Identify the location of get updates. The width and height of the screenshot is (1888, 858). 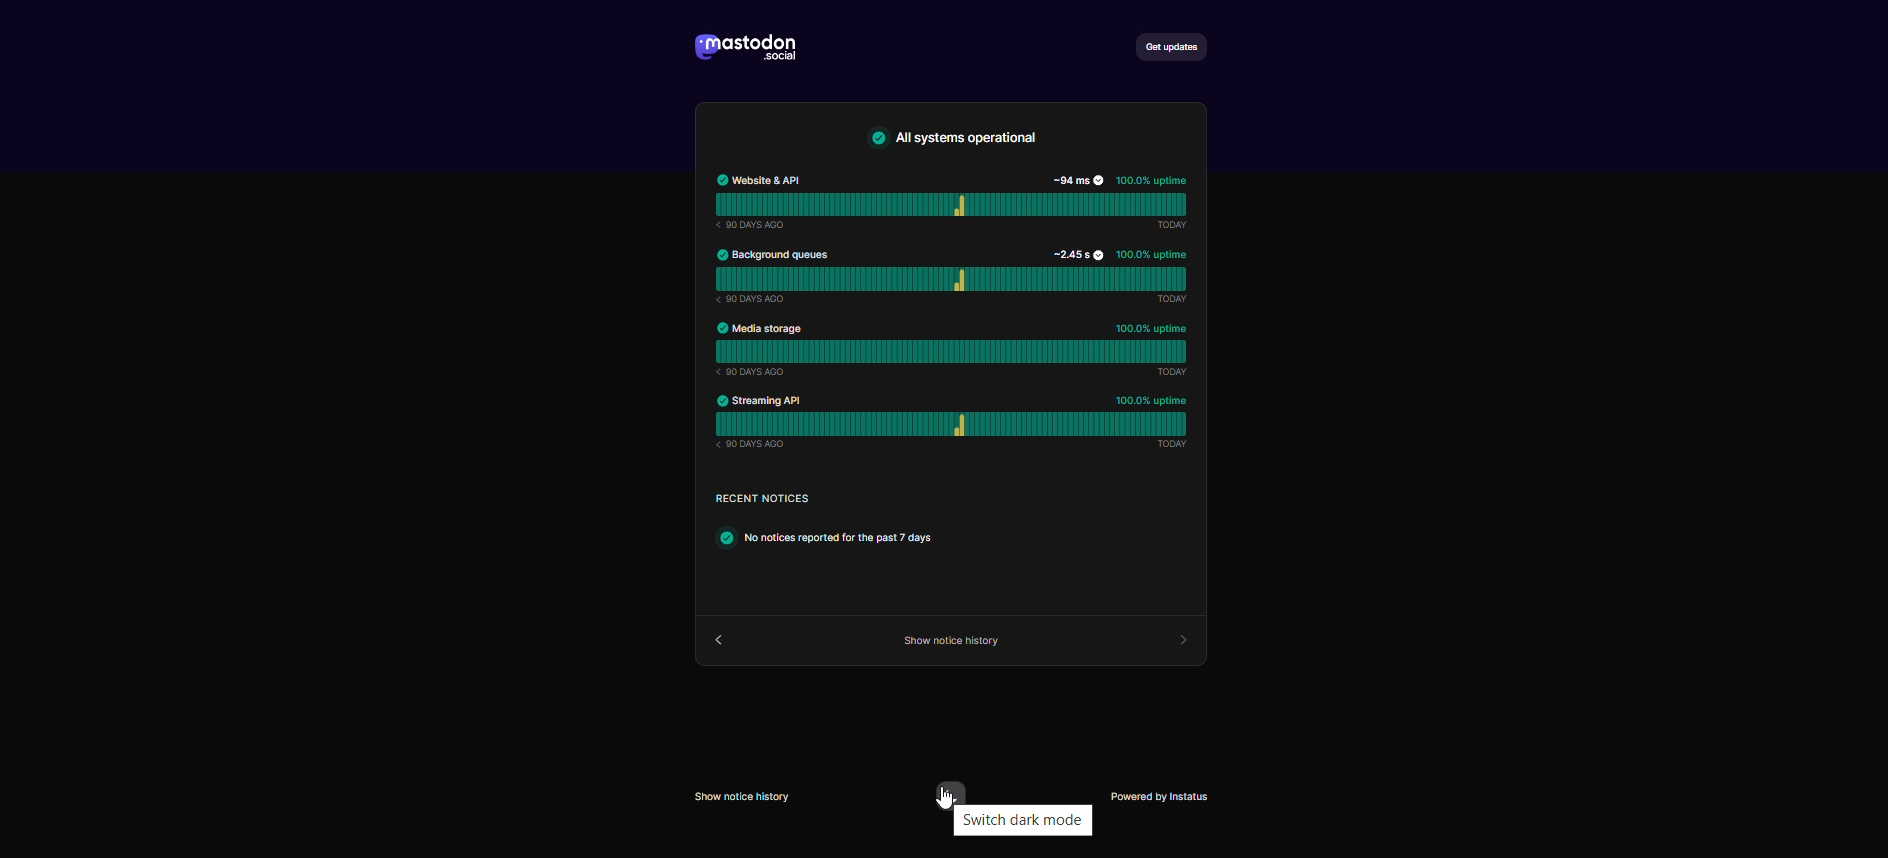
(1169, 49).